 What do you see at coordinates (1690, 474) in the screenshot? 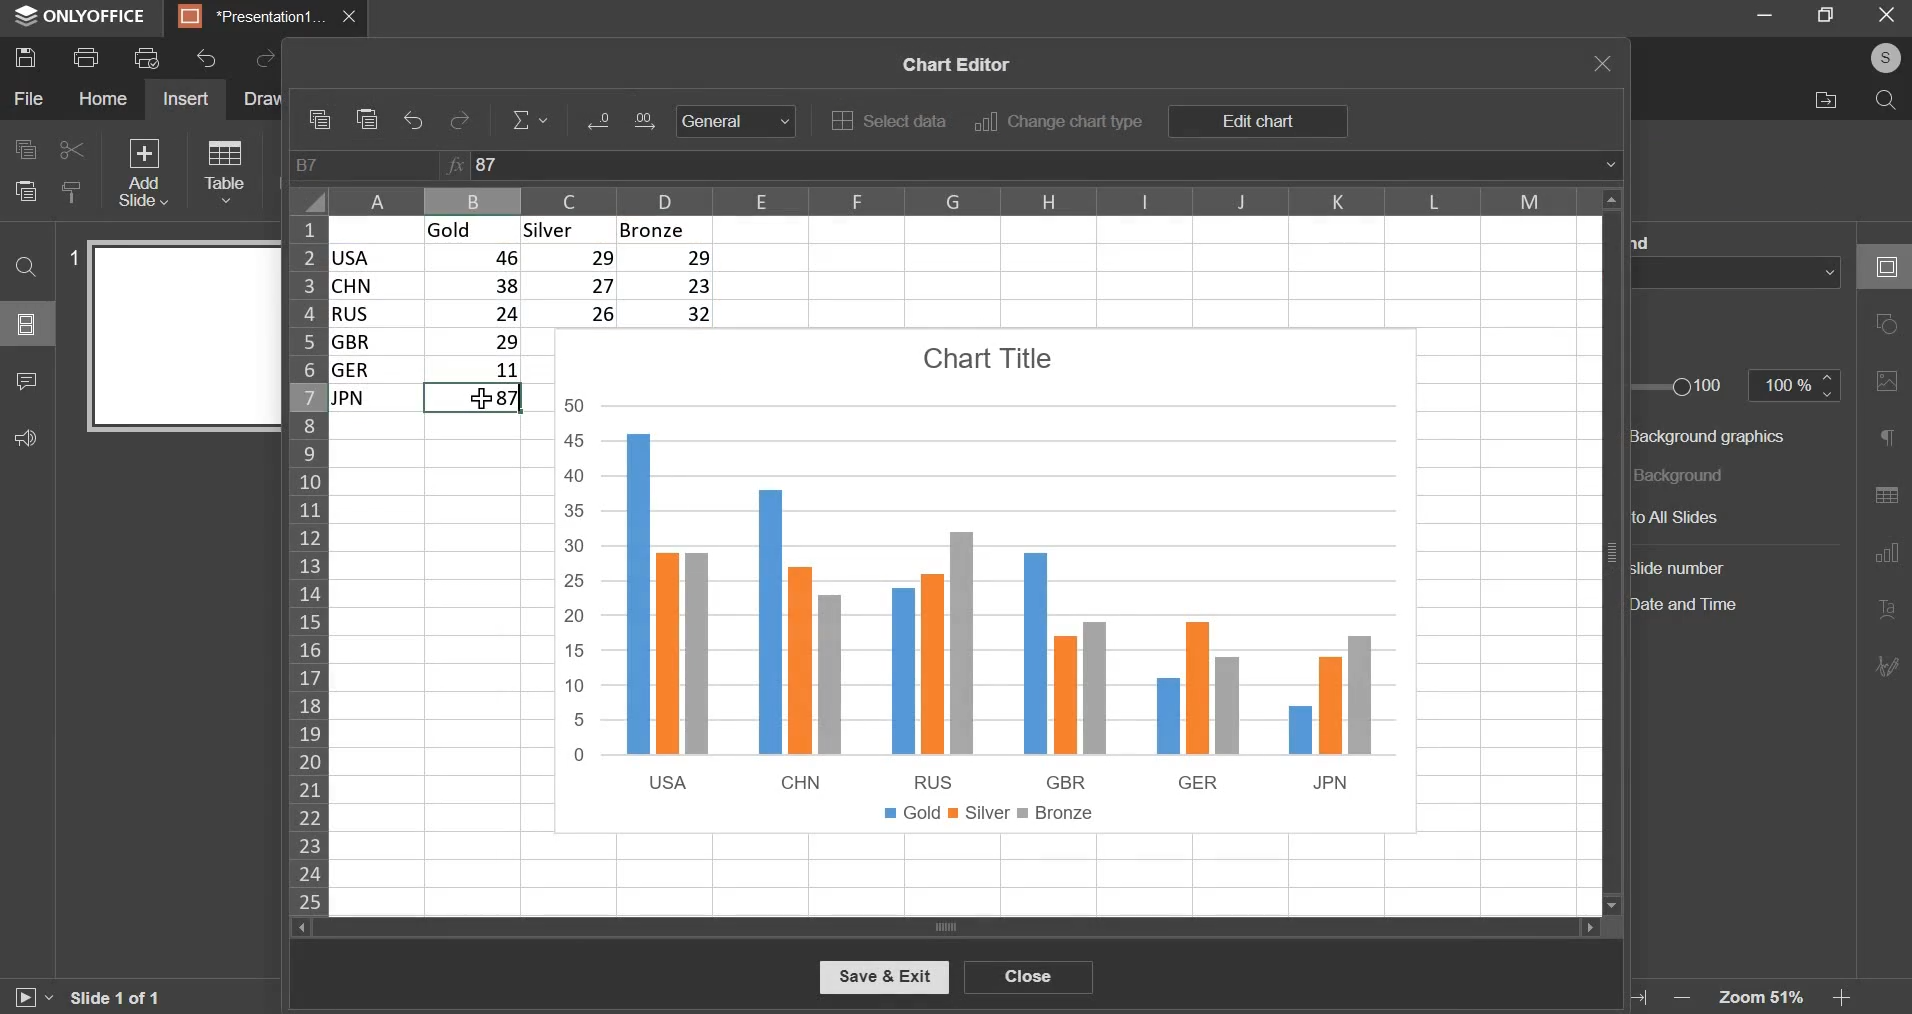
I see `background` at bounding box center [1690, 474].